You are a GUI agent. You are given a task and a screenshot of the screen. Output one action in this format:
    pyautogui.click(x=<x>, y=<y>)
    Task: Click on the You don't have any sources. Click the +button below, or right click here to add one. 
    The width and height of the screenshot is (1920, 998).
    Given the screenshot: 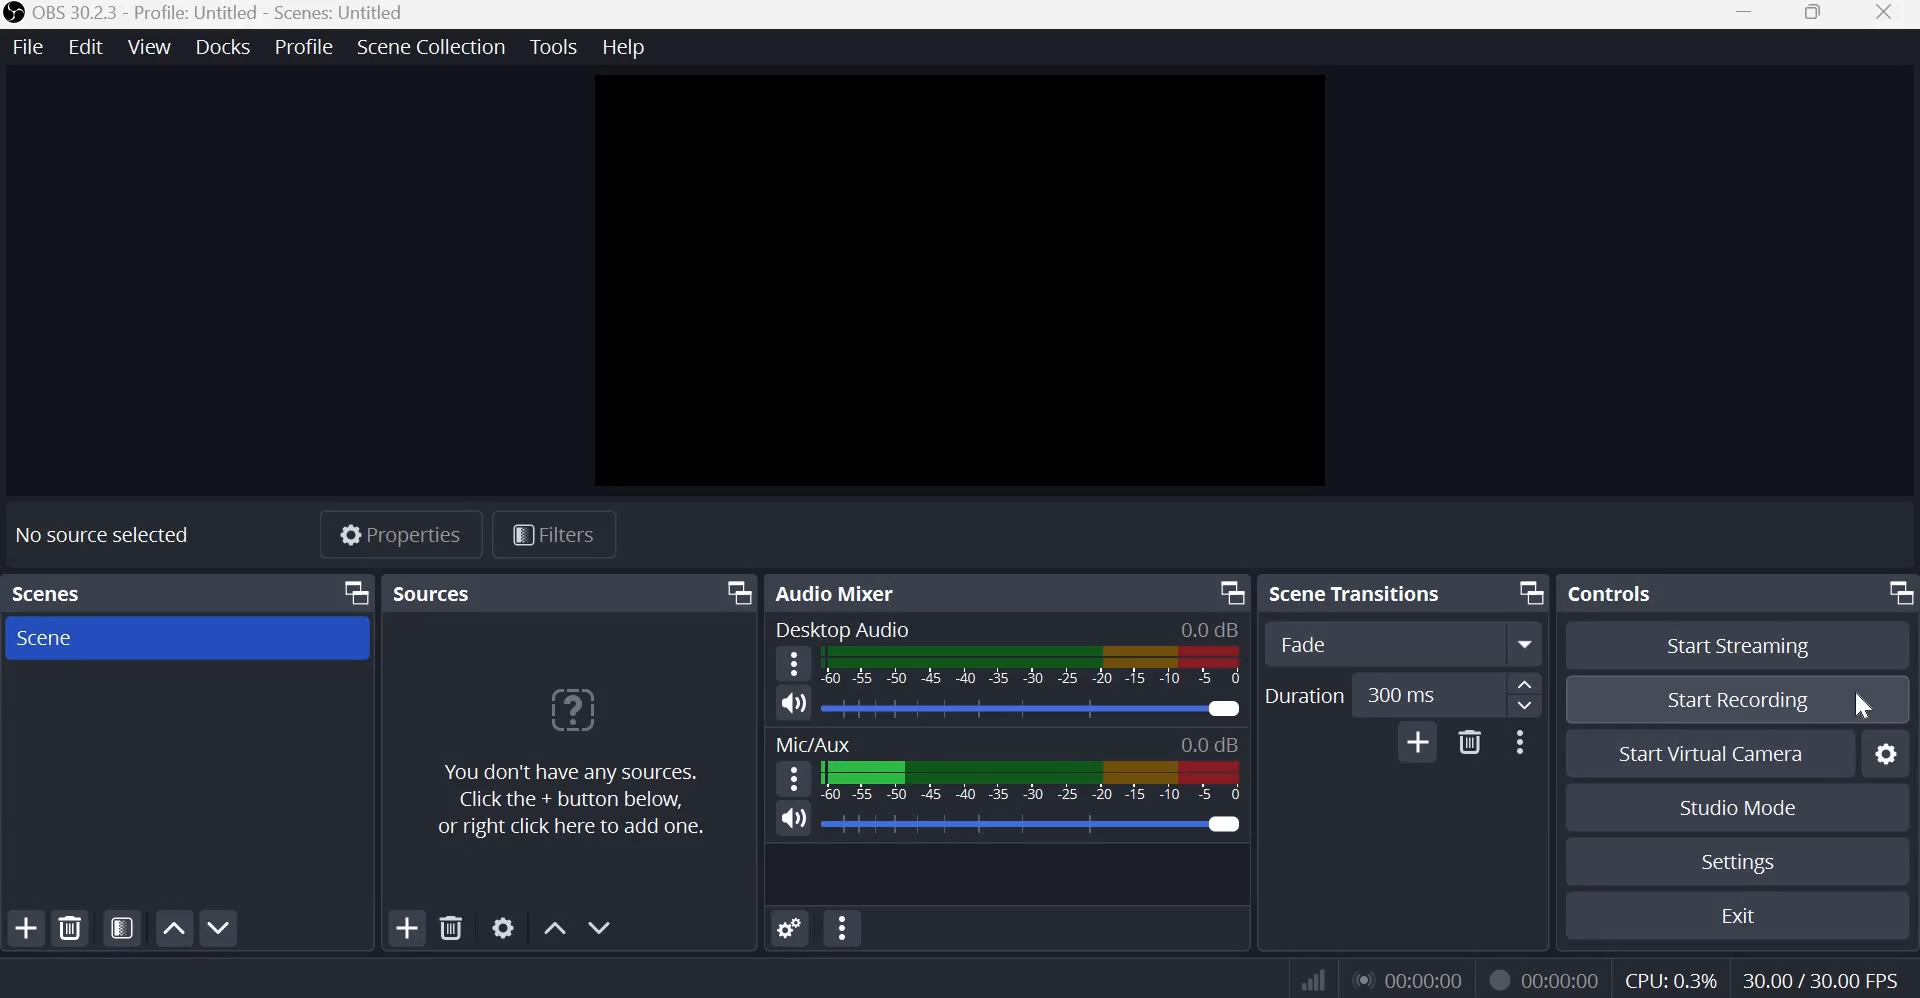 What is the action you would take?
    pyautogui.click(x=577, y=762)
    